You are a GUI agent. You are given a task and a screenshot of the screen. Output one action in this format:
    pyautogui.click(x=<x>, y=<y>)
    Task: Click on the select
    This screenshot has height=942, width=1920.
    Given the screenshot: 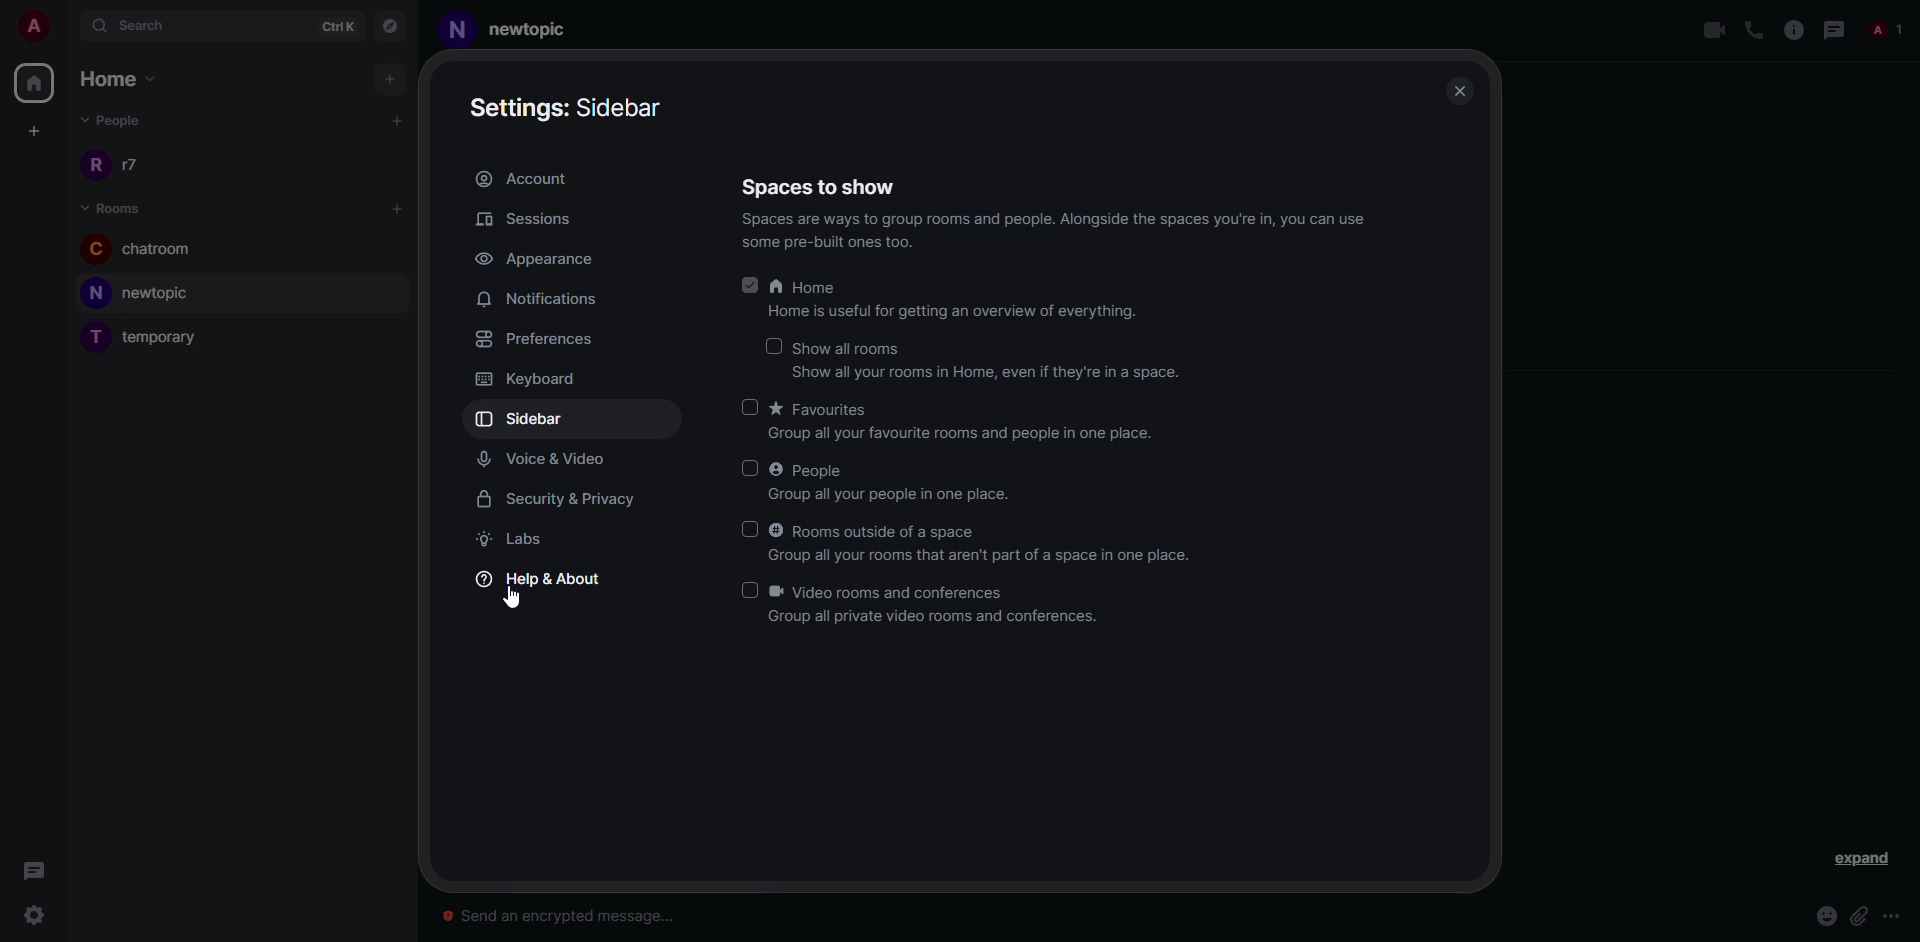 What is the action you would take?
    pyautogui.click(x=747, y=404)
    